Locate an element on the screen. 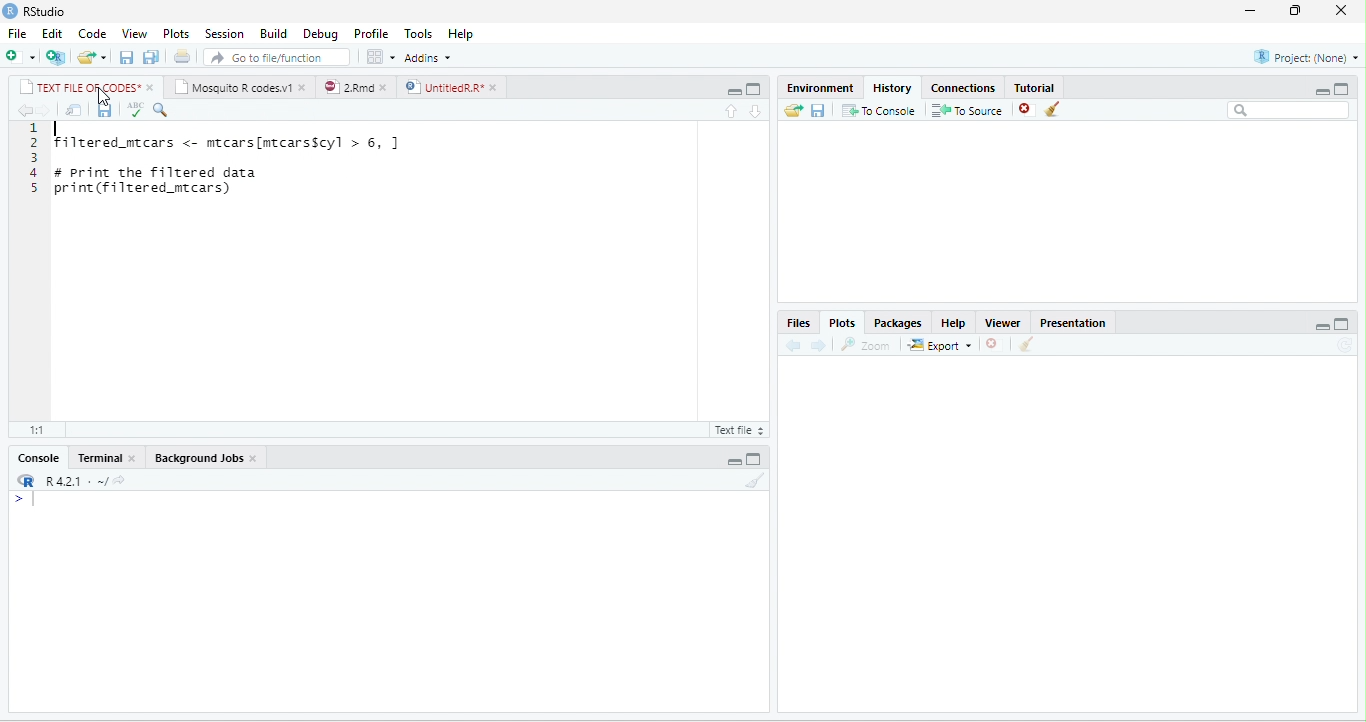 This screenshot has height=722, width=1366. ABC is located at coordinates (136, 108).